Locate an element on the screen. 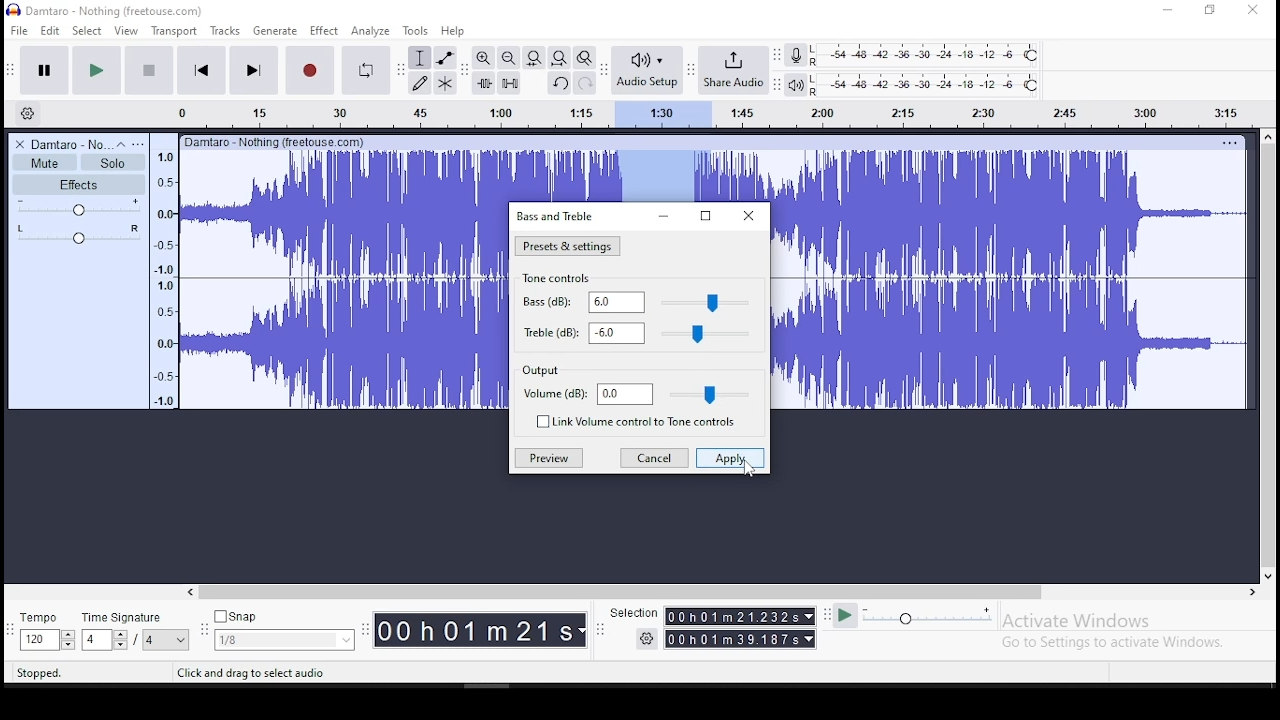 This screenshot has width=1280, height=720. left is located at coordinates (189, 592).